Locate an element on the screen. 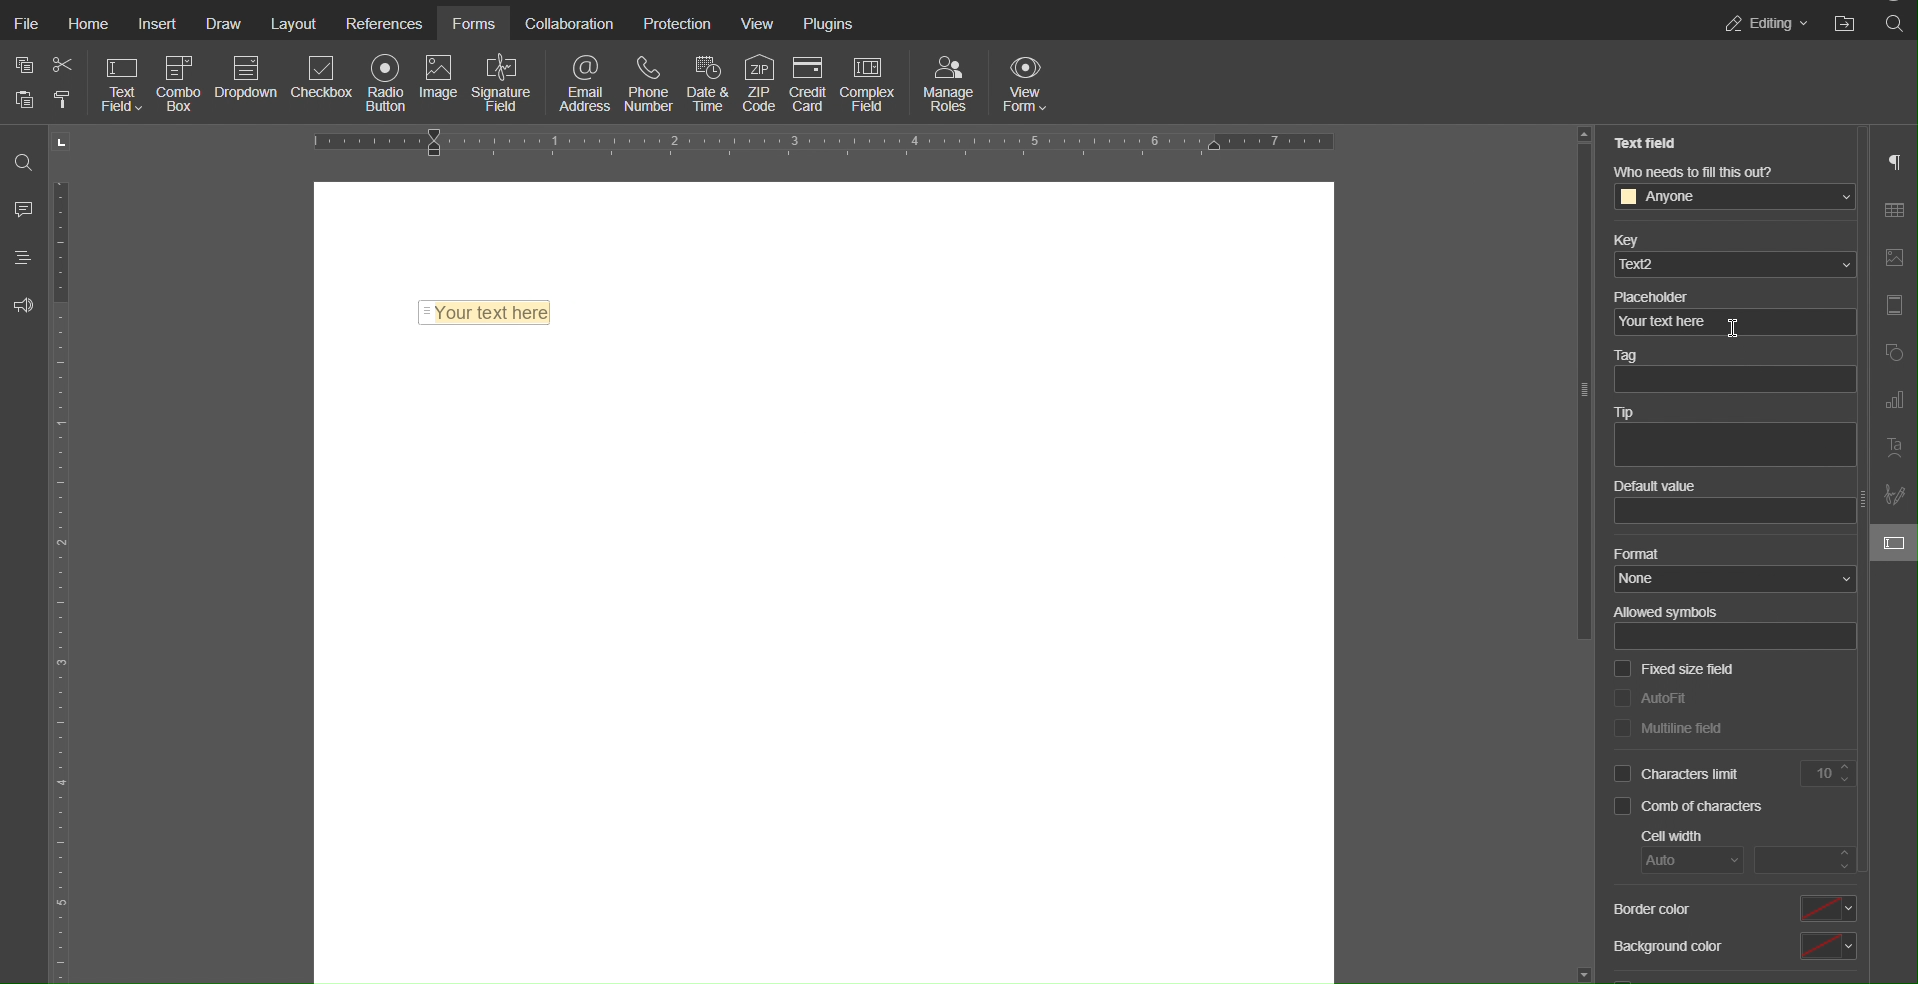 The height and width of the screenshot is (984, 1918). Collaboration is located at coordinates (570, 25).